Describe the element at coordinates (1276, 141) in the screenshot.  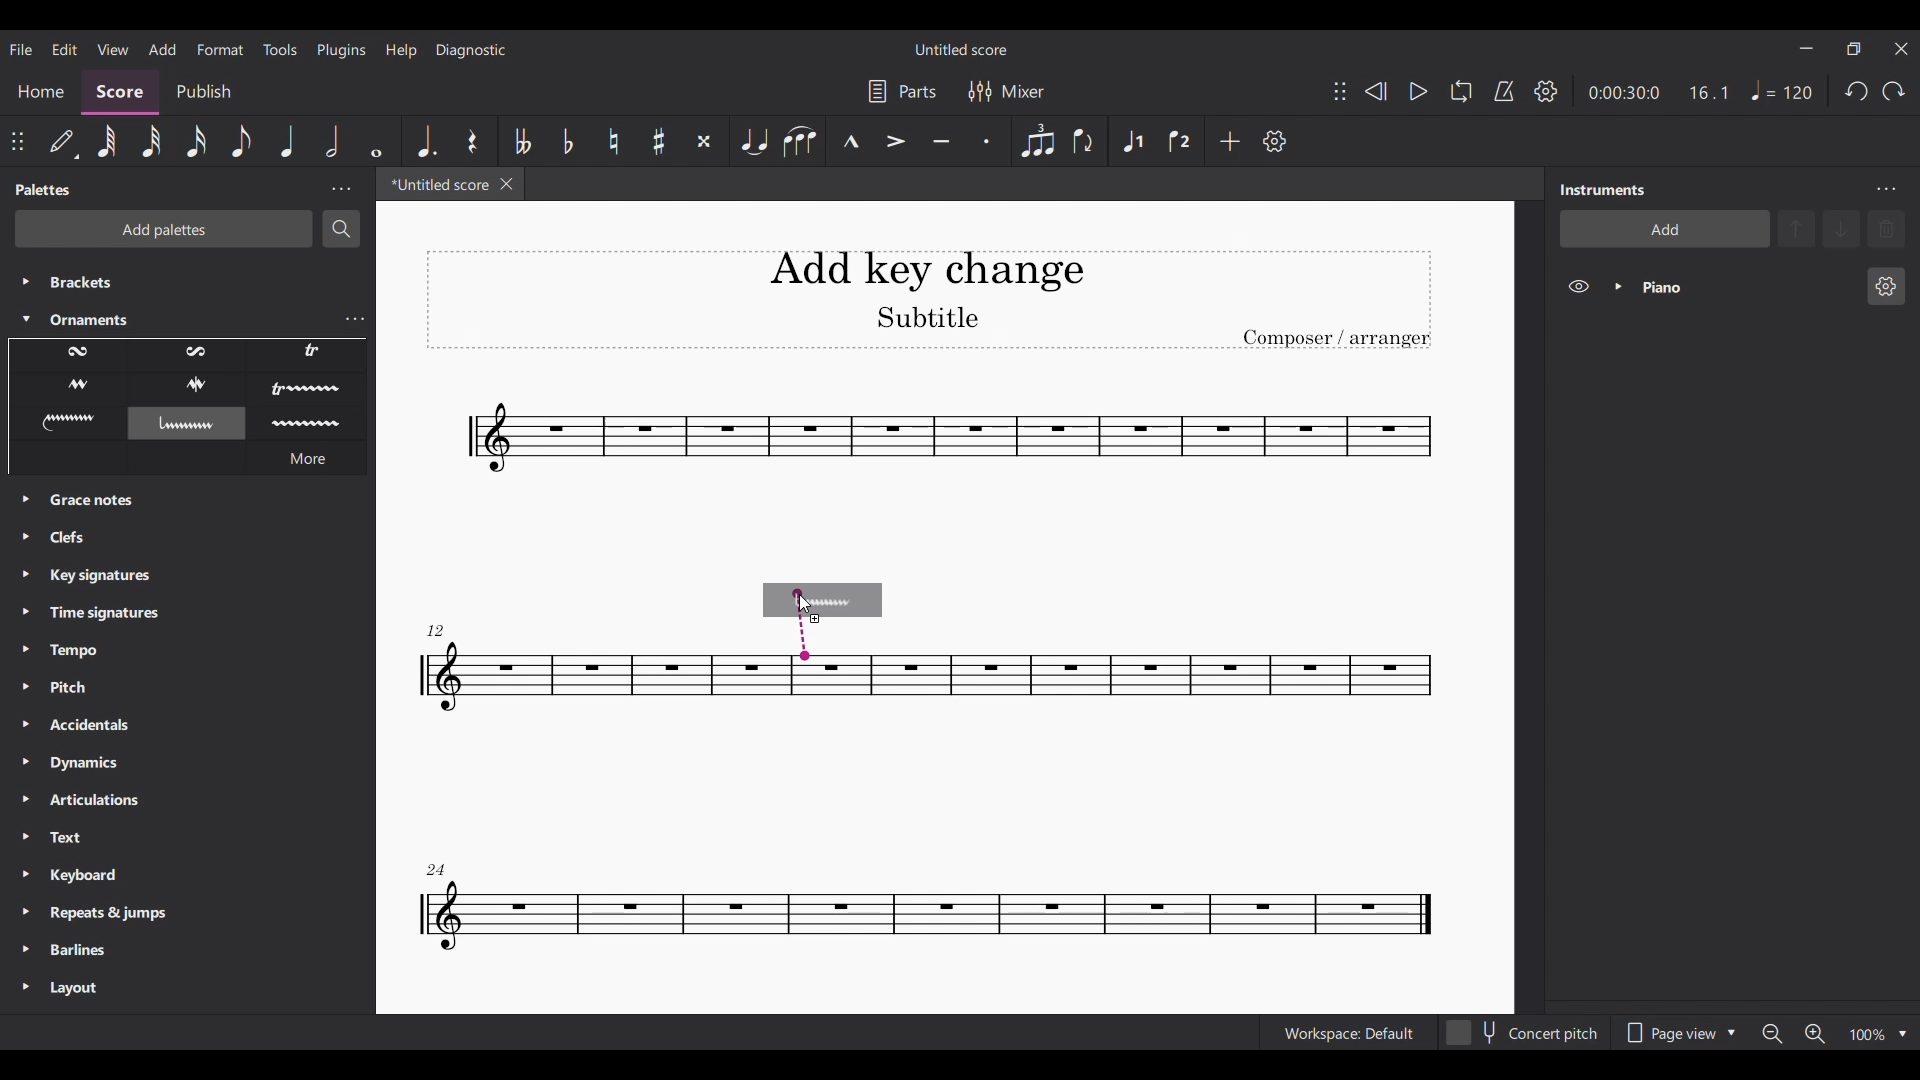
I see `Customize tools` at that location.